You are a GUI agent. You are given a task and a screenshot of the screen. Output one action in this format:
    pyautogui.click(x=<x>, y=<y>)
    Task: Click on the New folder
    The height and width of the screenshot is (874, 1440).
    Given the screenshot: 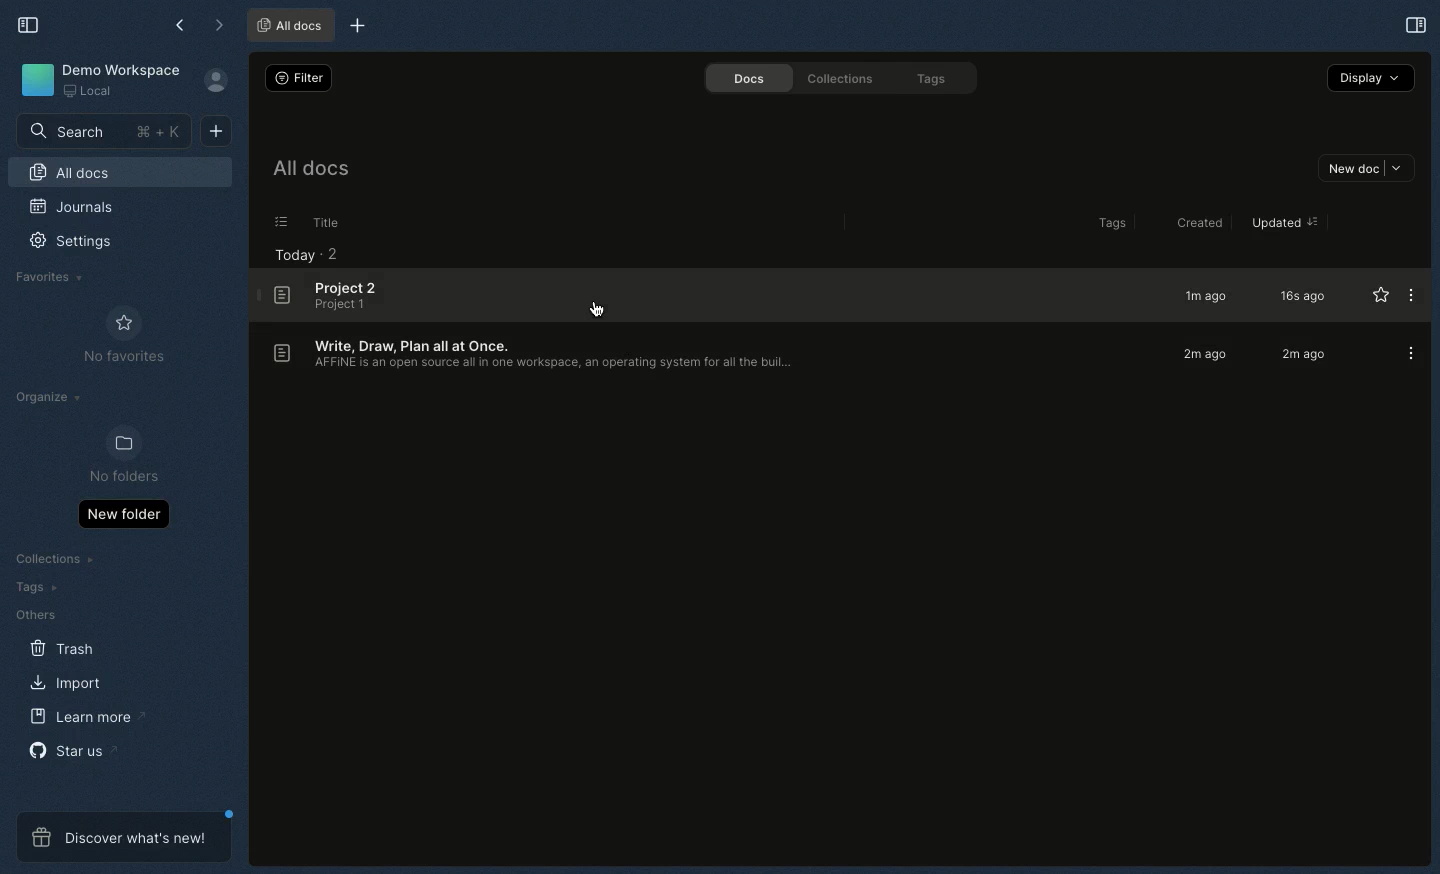 What is the action you would take?
    pyautogui.click(x=121, y=516)
    